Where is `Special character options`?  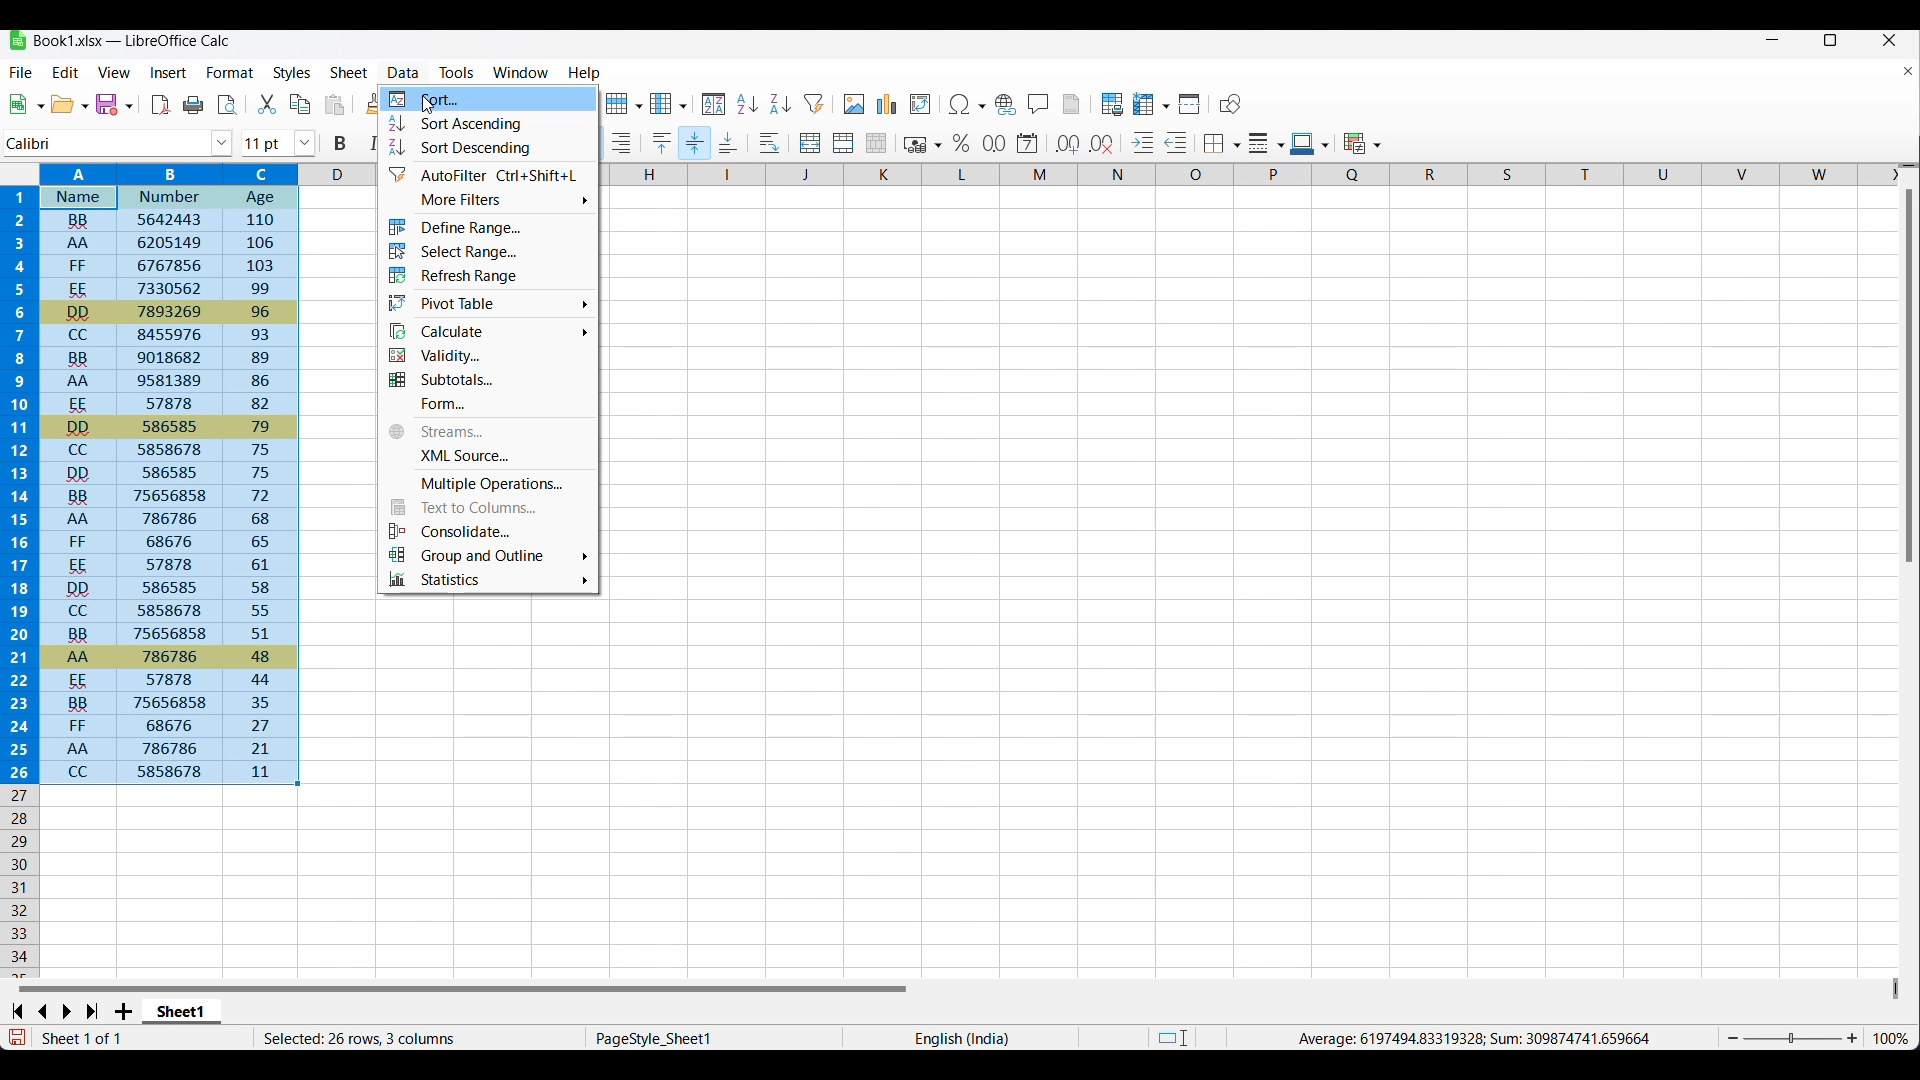
Special character options is located at coordinates (966, 104).